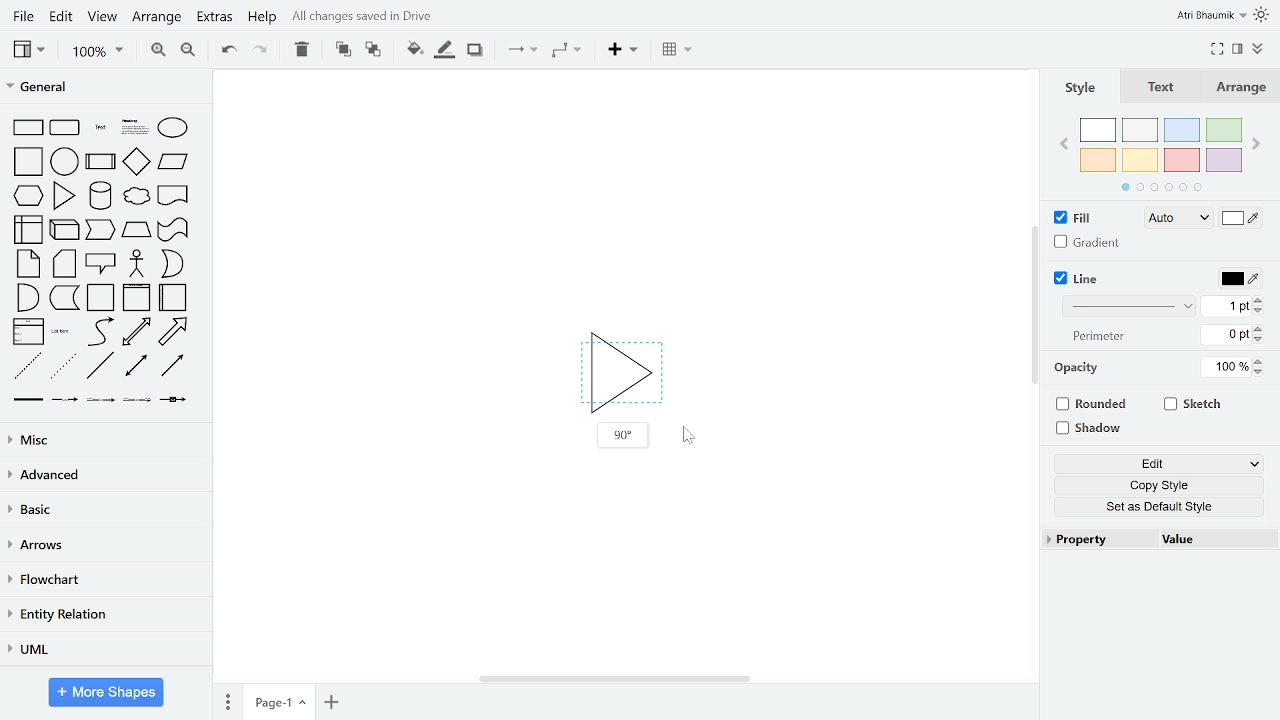 The image size is (1280, 720). What do you see at coordinates (99, 128) in the screenshot?
I see `text` at bounding box center [99, 128].